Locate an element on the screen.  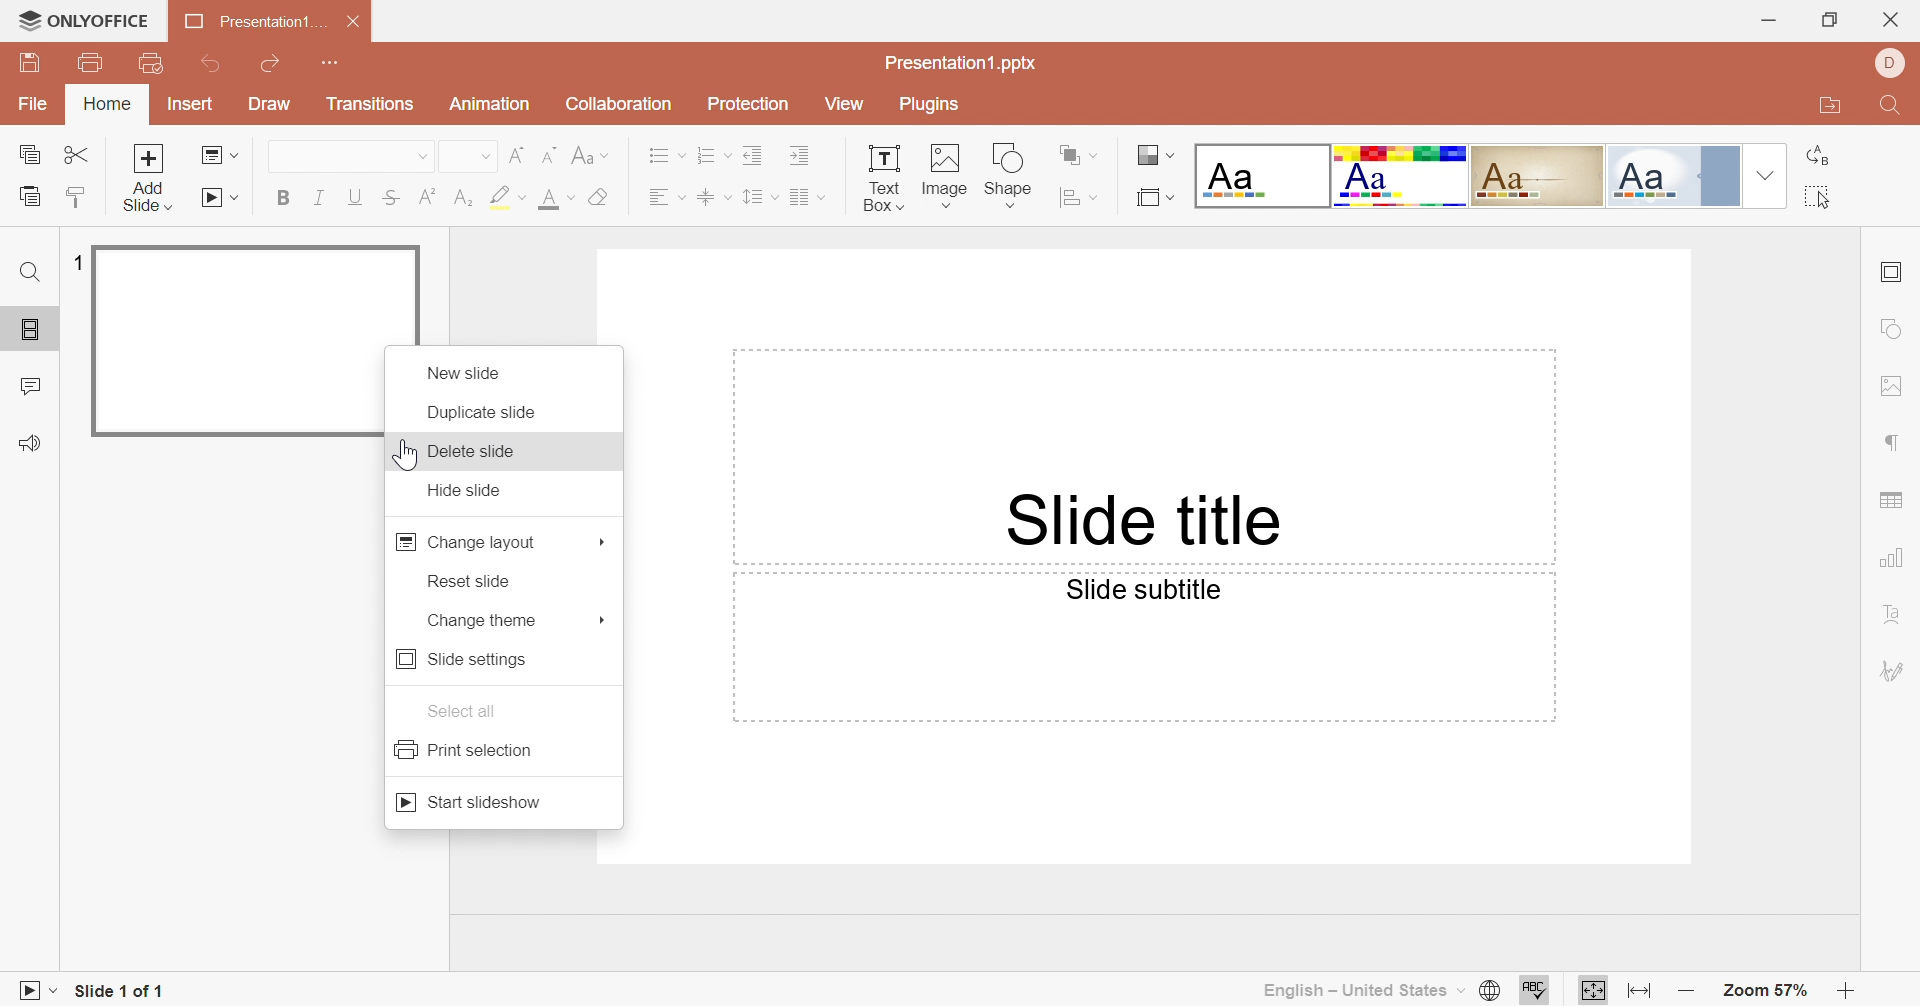
Drop Down is located at coordinates (682, 154).